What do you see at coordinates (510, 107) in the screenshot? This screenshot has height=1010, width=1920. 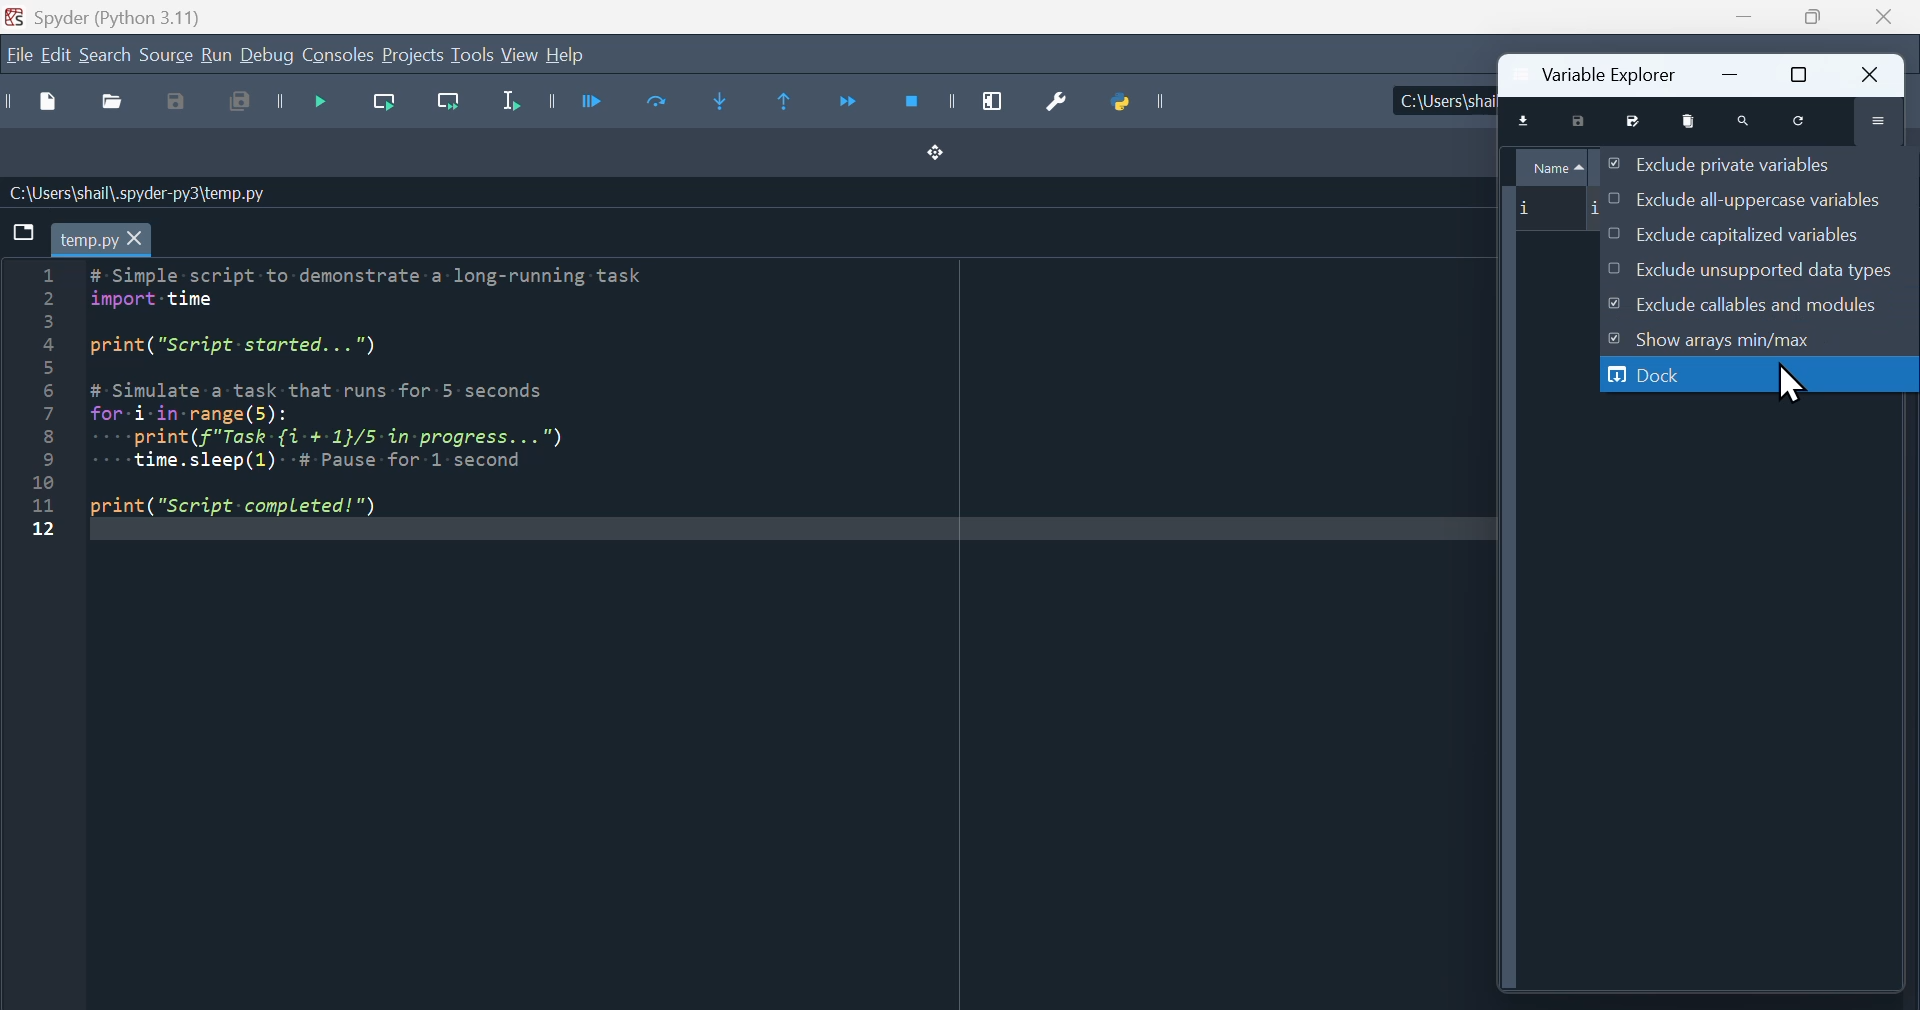 I see `Run selection` at bounding box center [510, 107].